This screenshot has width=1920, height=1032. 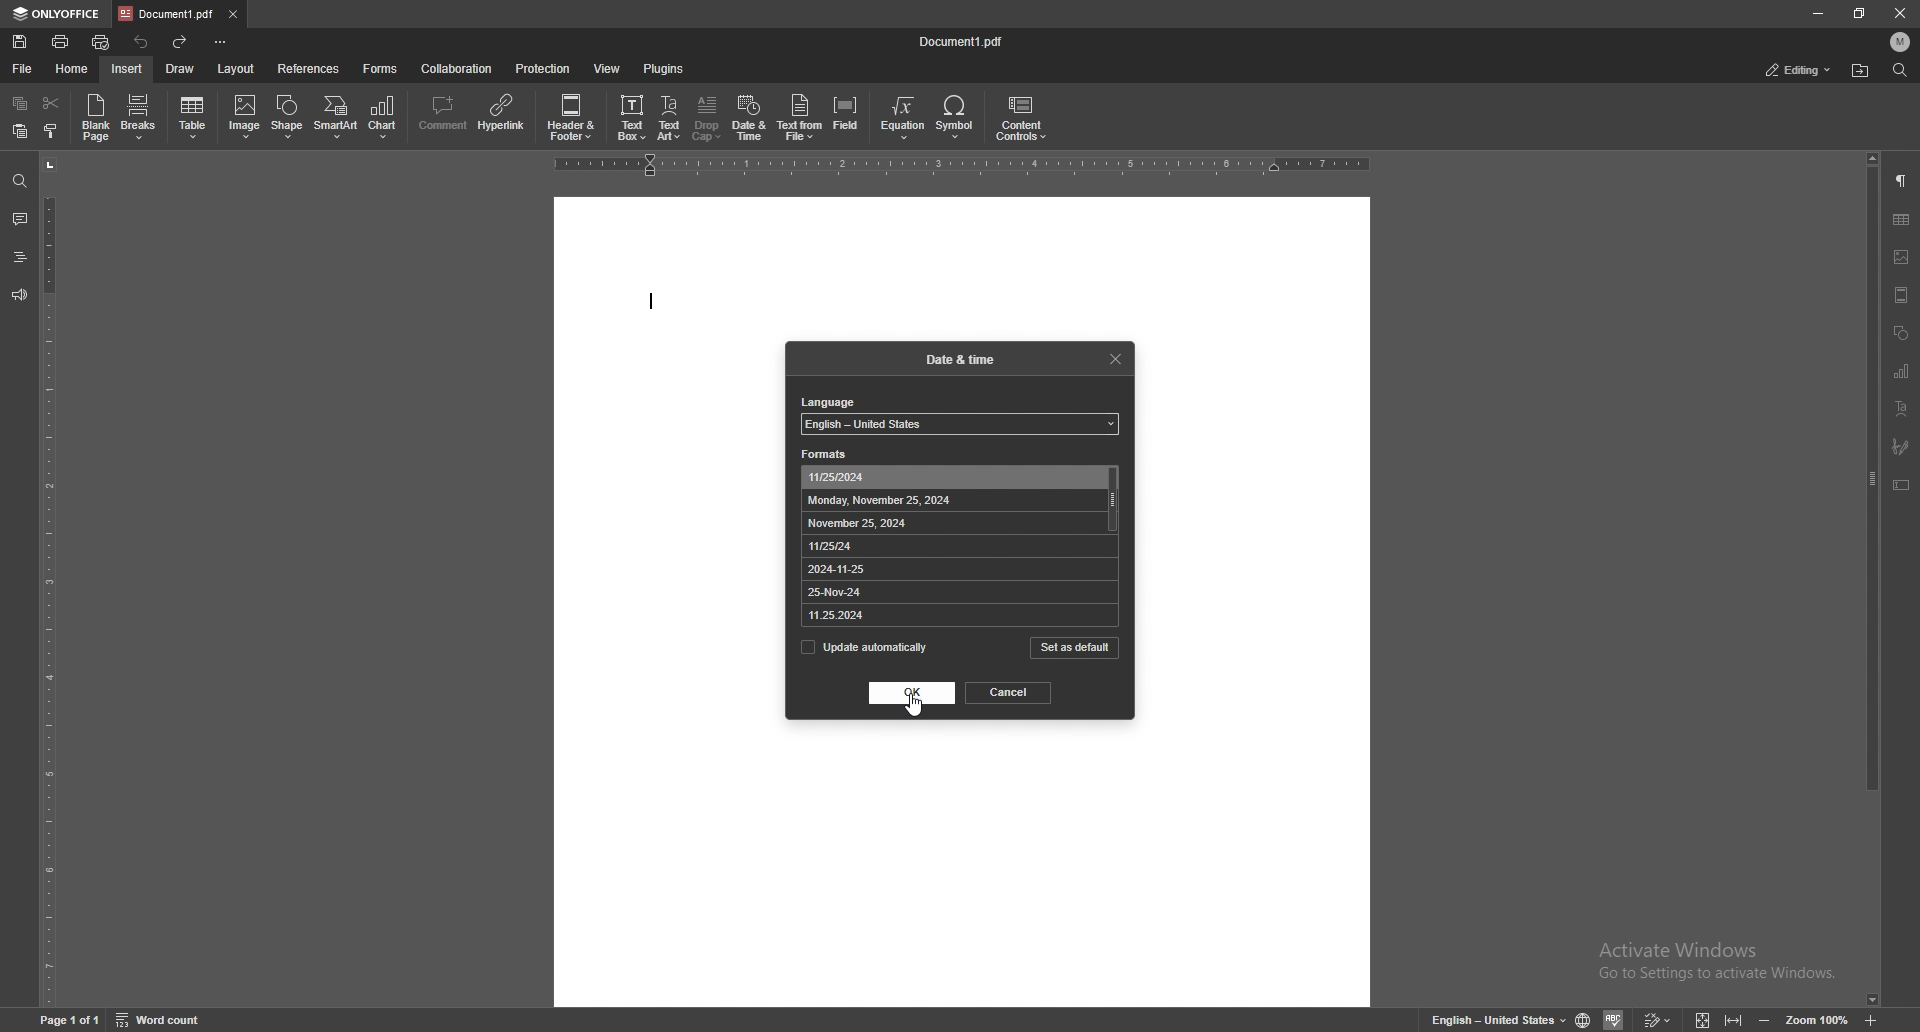 What do you see at coordinates (1903, 333) in the screenshot?
I see `shapes` at bounding box center [1903, 333].